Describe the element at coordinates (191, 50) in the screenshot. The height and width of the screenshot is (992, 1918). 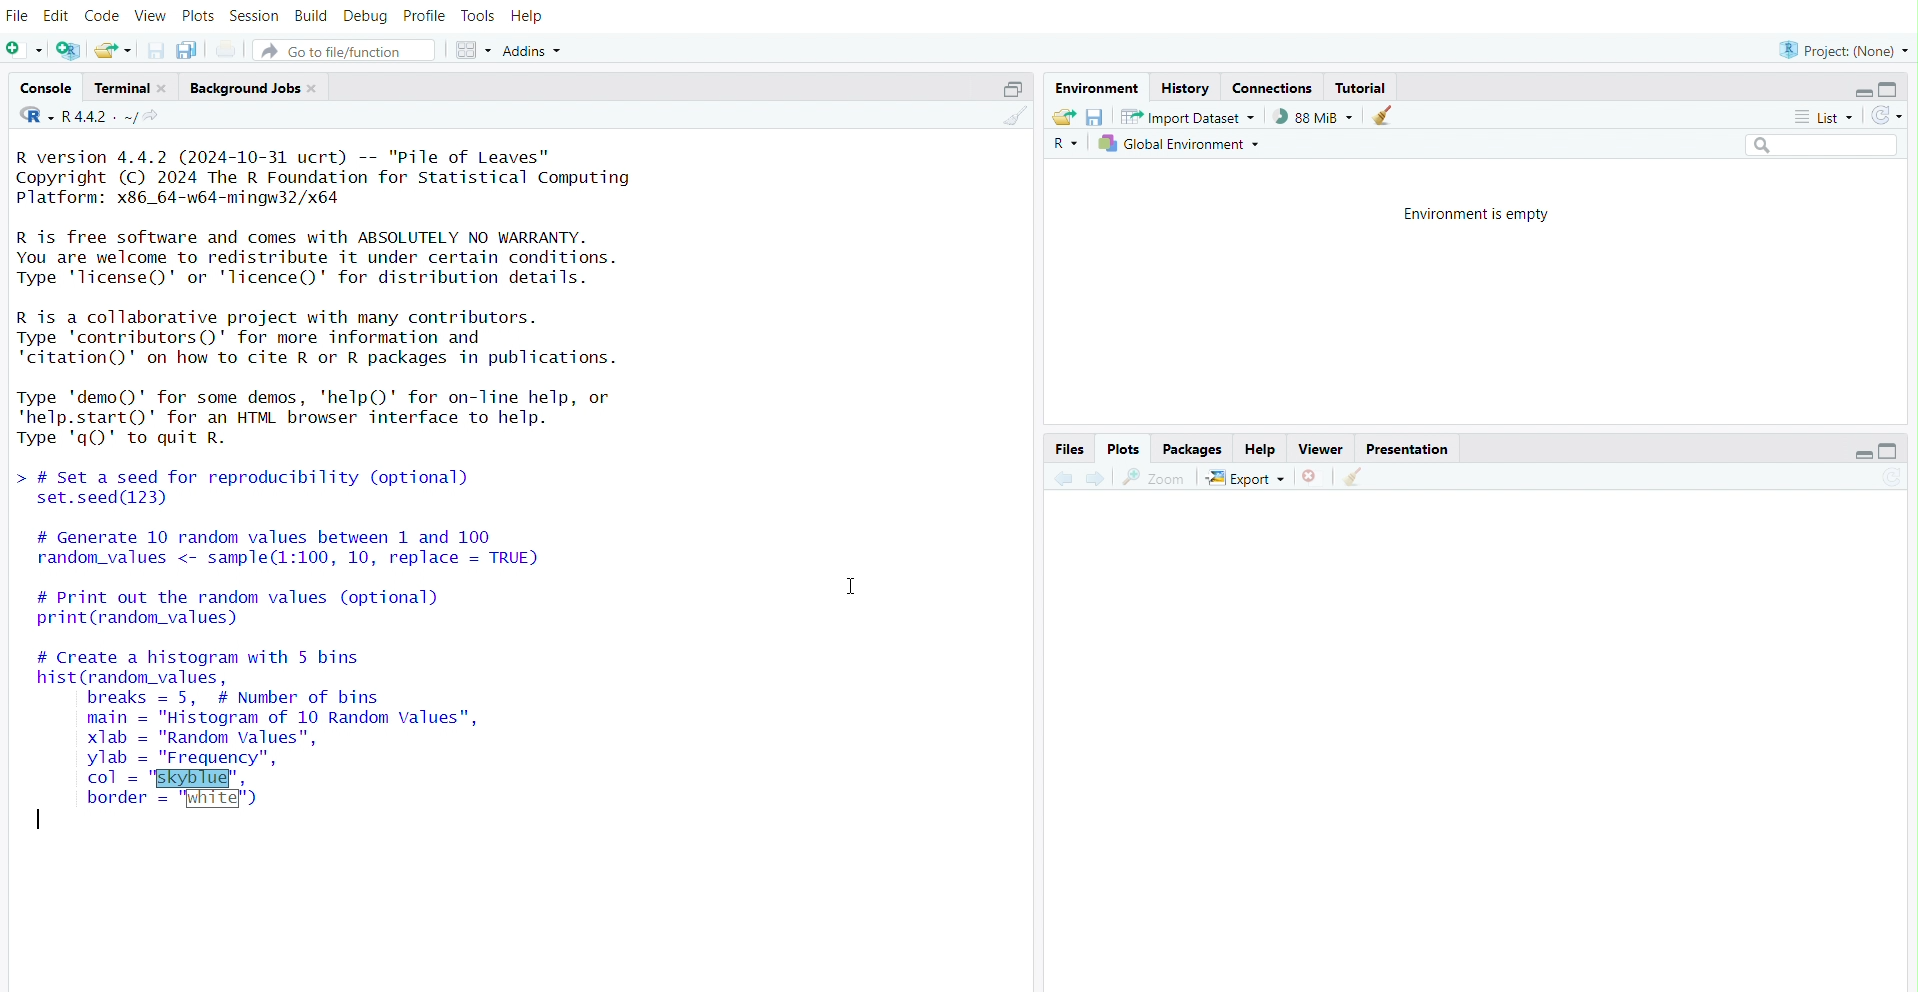
I see `save all open documents` at that location.